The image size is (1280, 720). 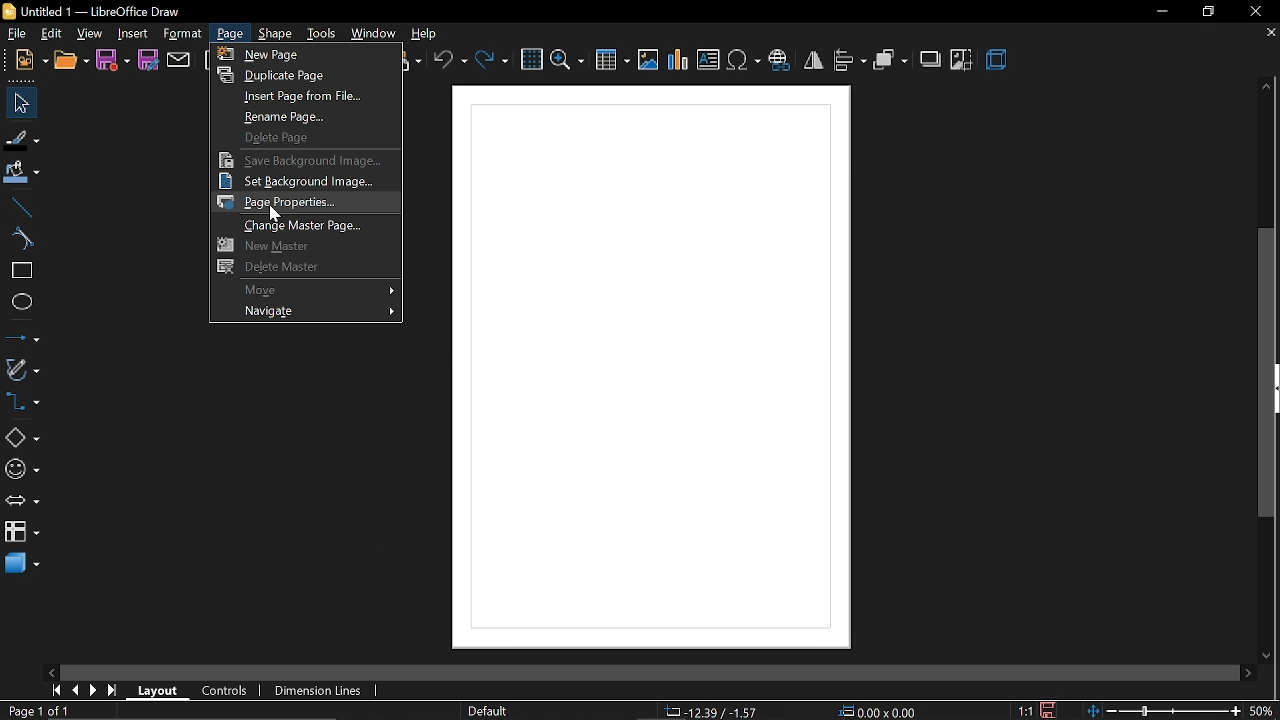 What do you see at coordinates (113, 63) in the screenshot?
I see `save` at bounding box center [113, 63].